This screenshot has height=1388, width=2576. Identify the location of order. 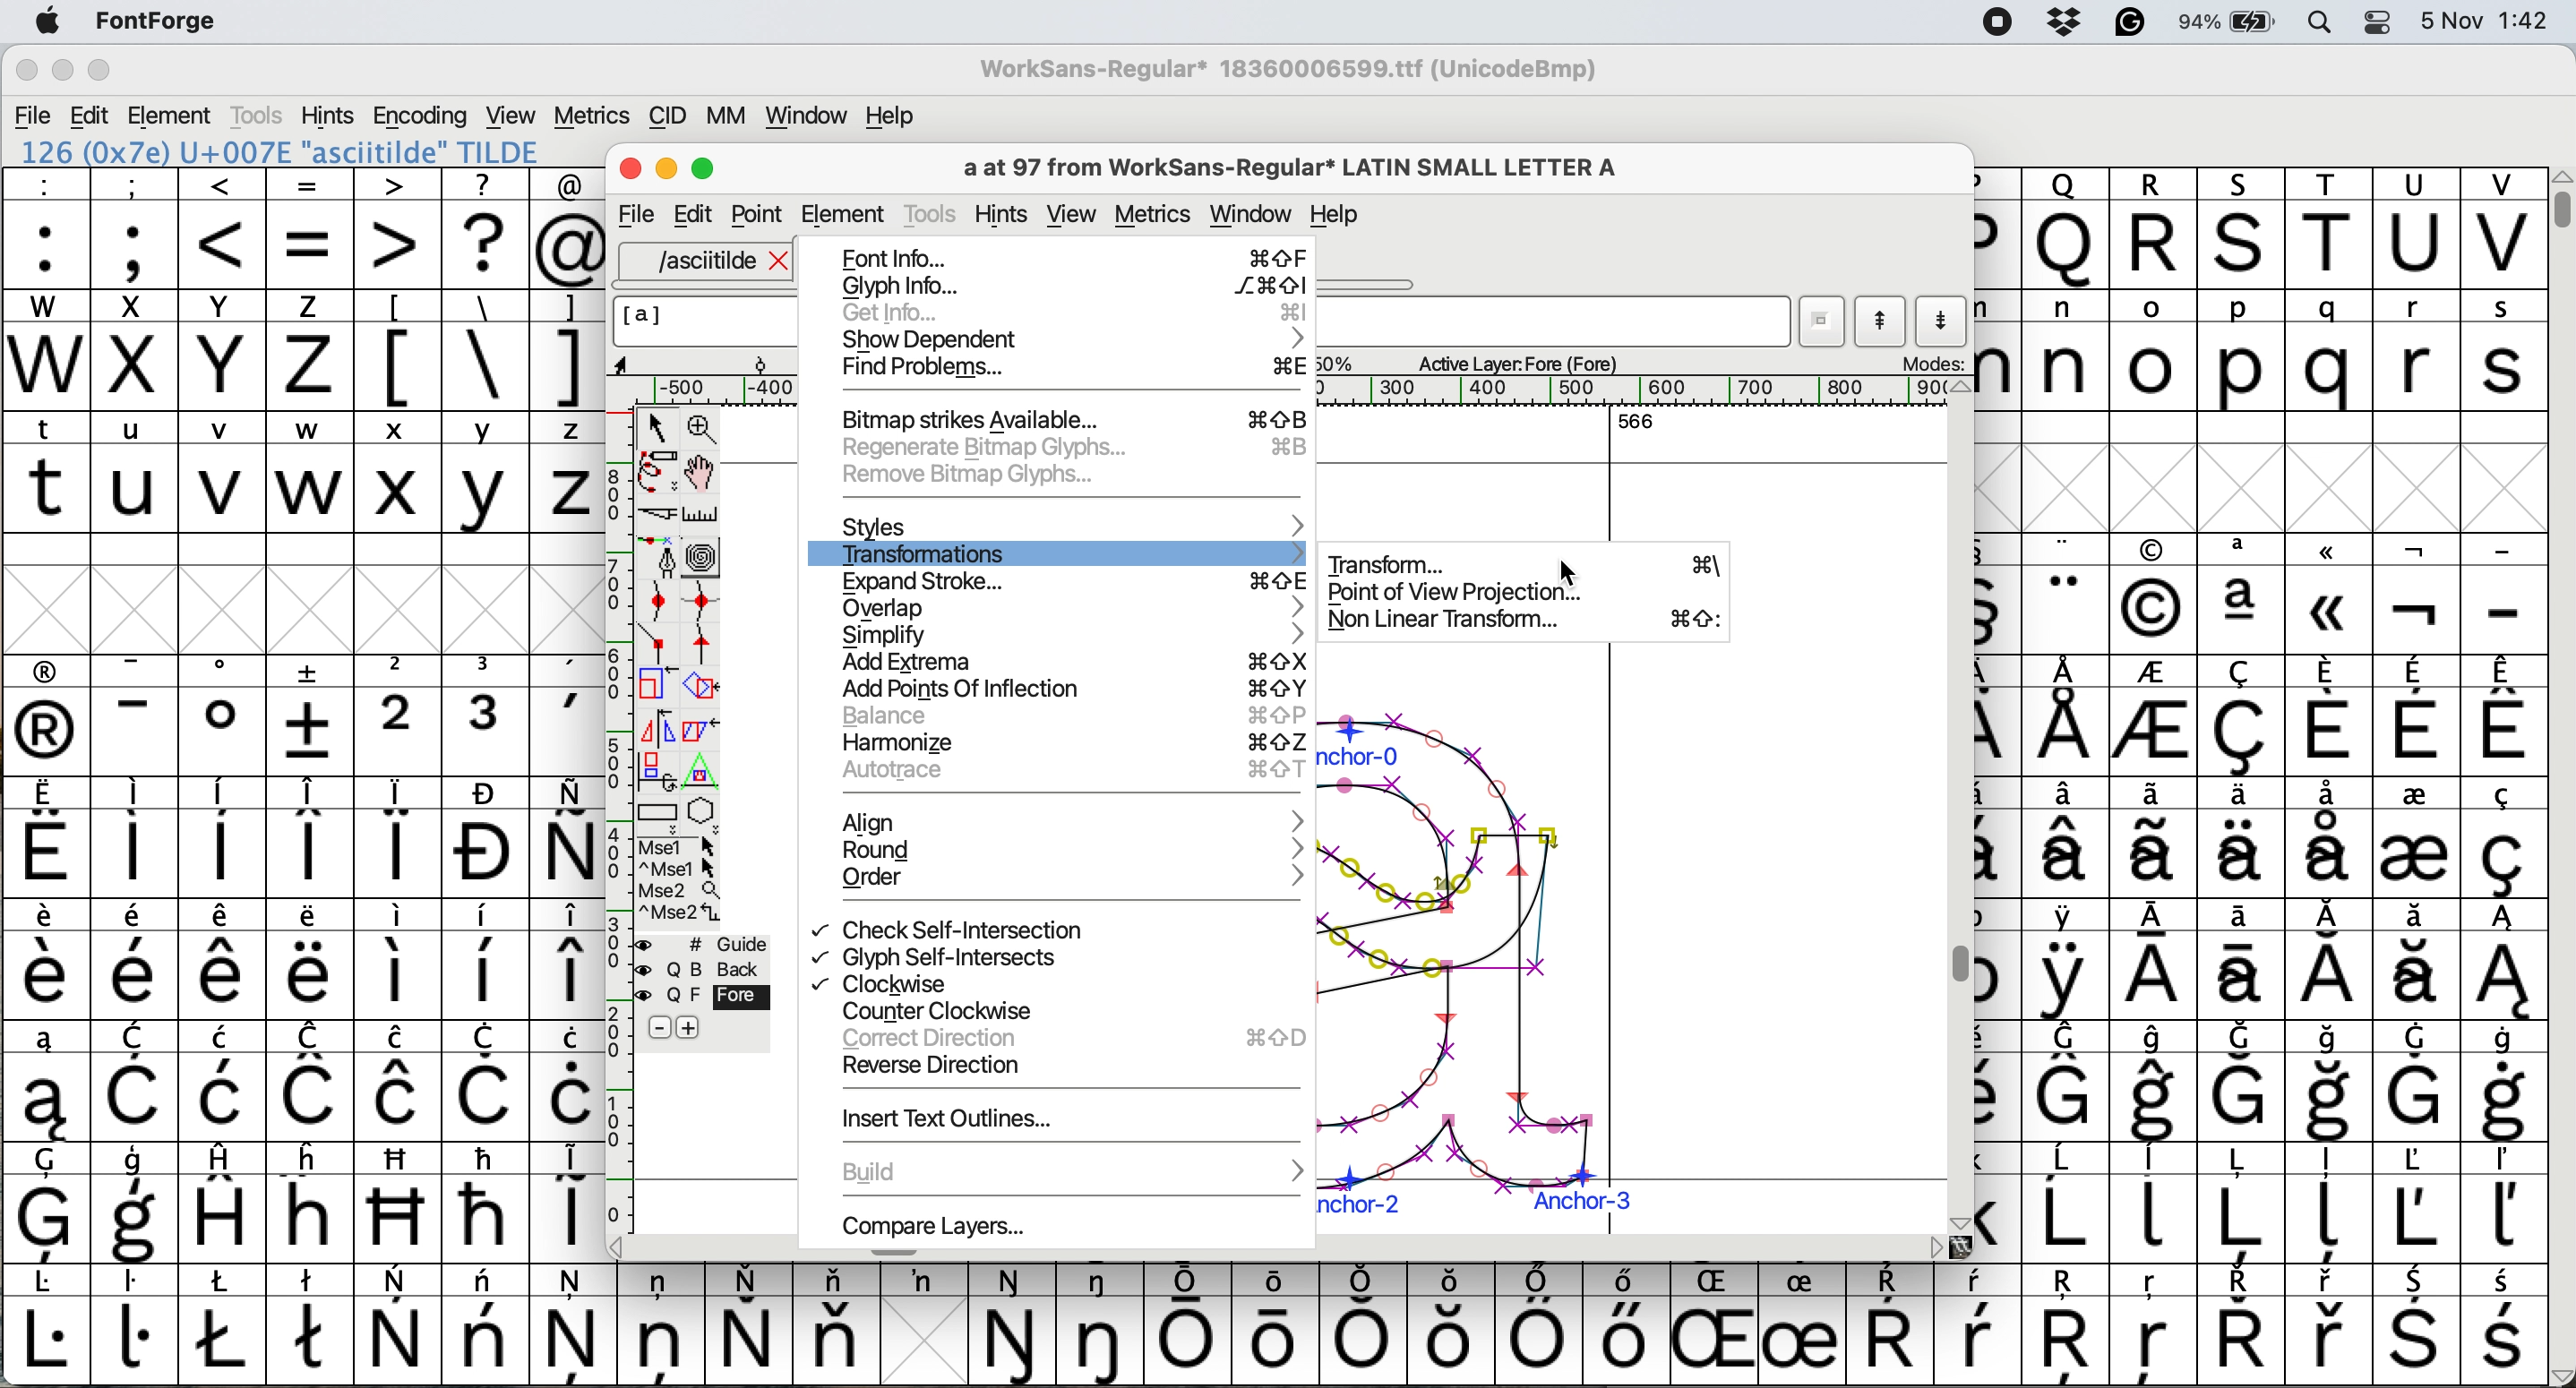
(1065, 884).